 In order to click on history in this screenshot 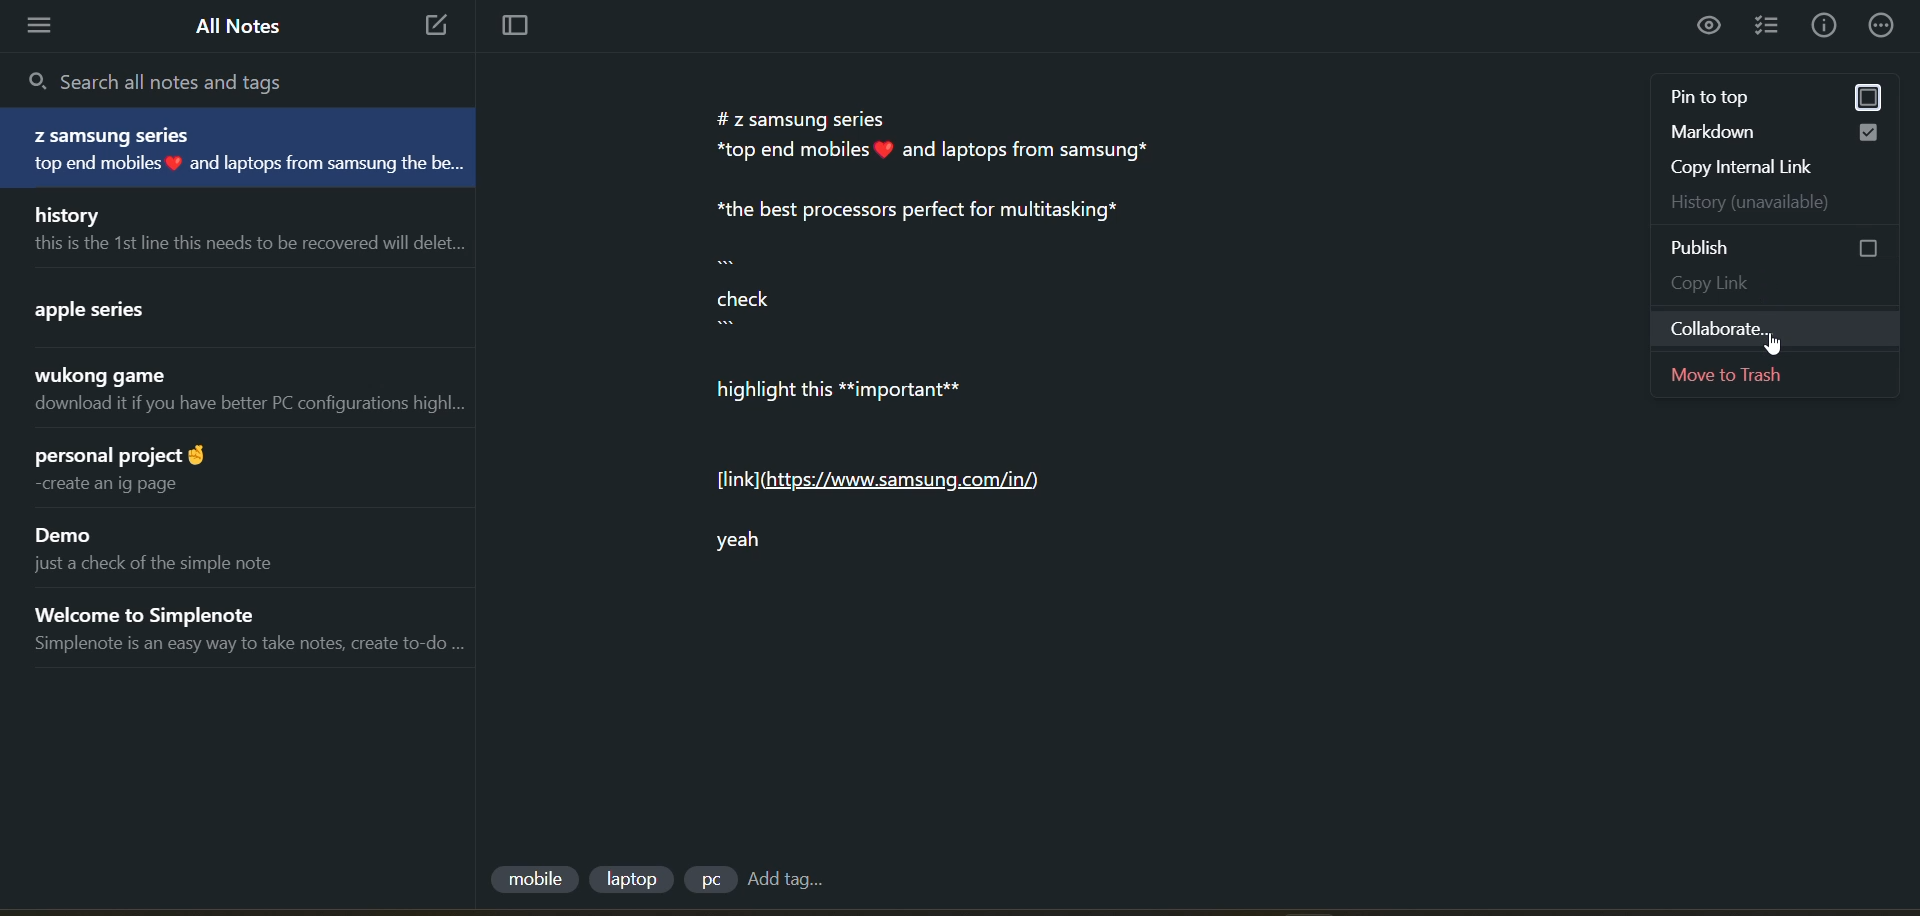, I will do `click(1794, 206)`.